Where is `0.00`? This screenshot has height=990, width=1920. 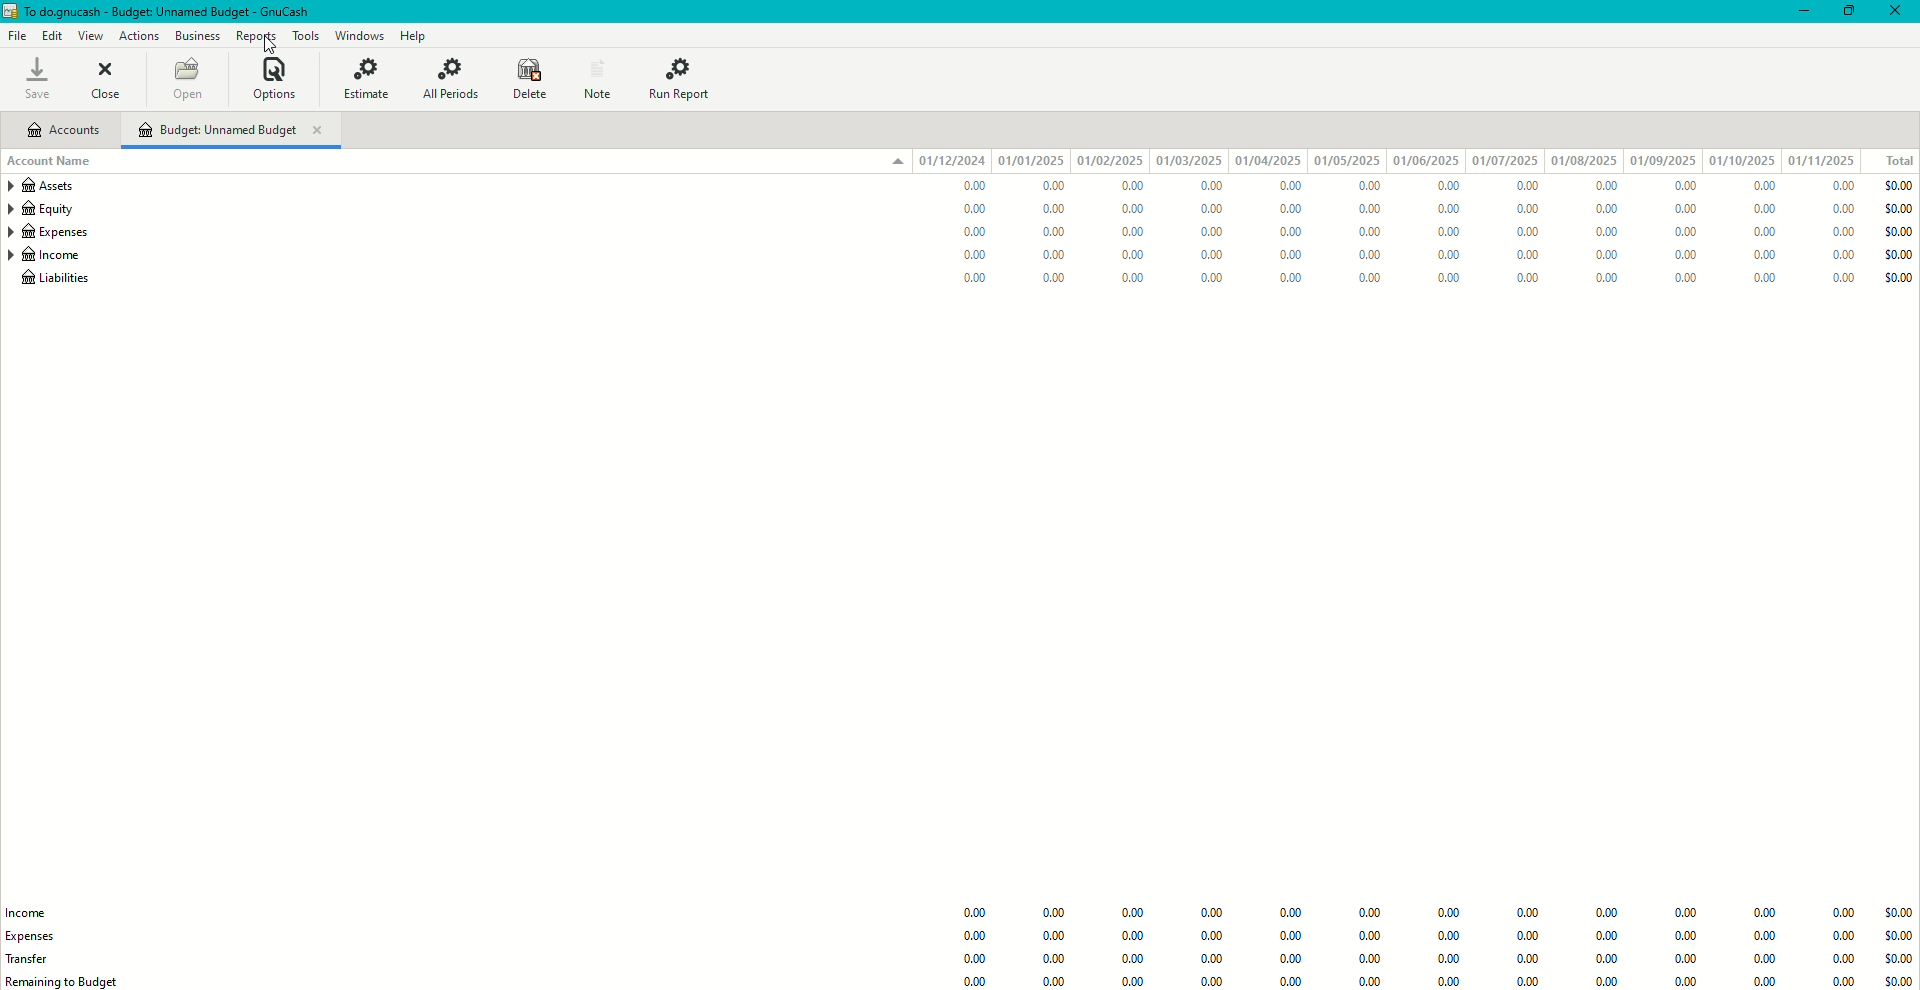 0.00 is located at coordinates (1370, 960).